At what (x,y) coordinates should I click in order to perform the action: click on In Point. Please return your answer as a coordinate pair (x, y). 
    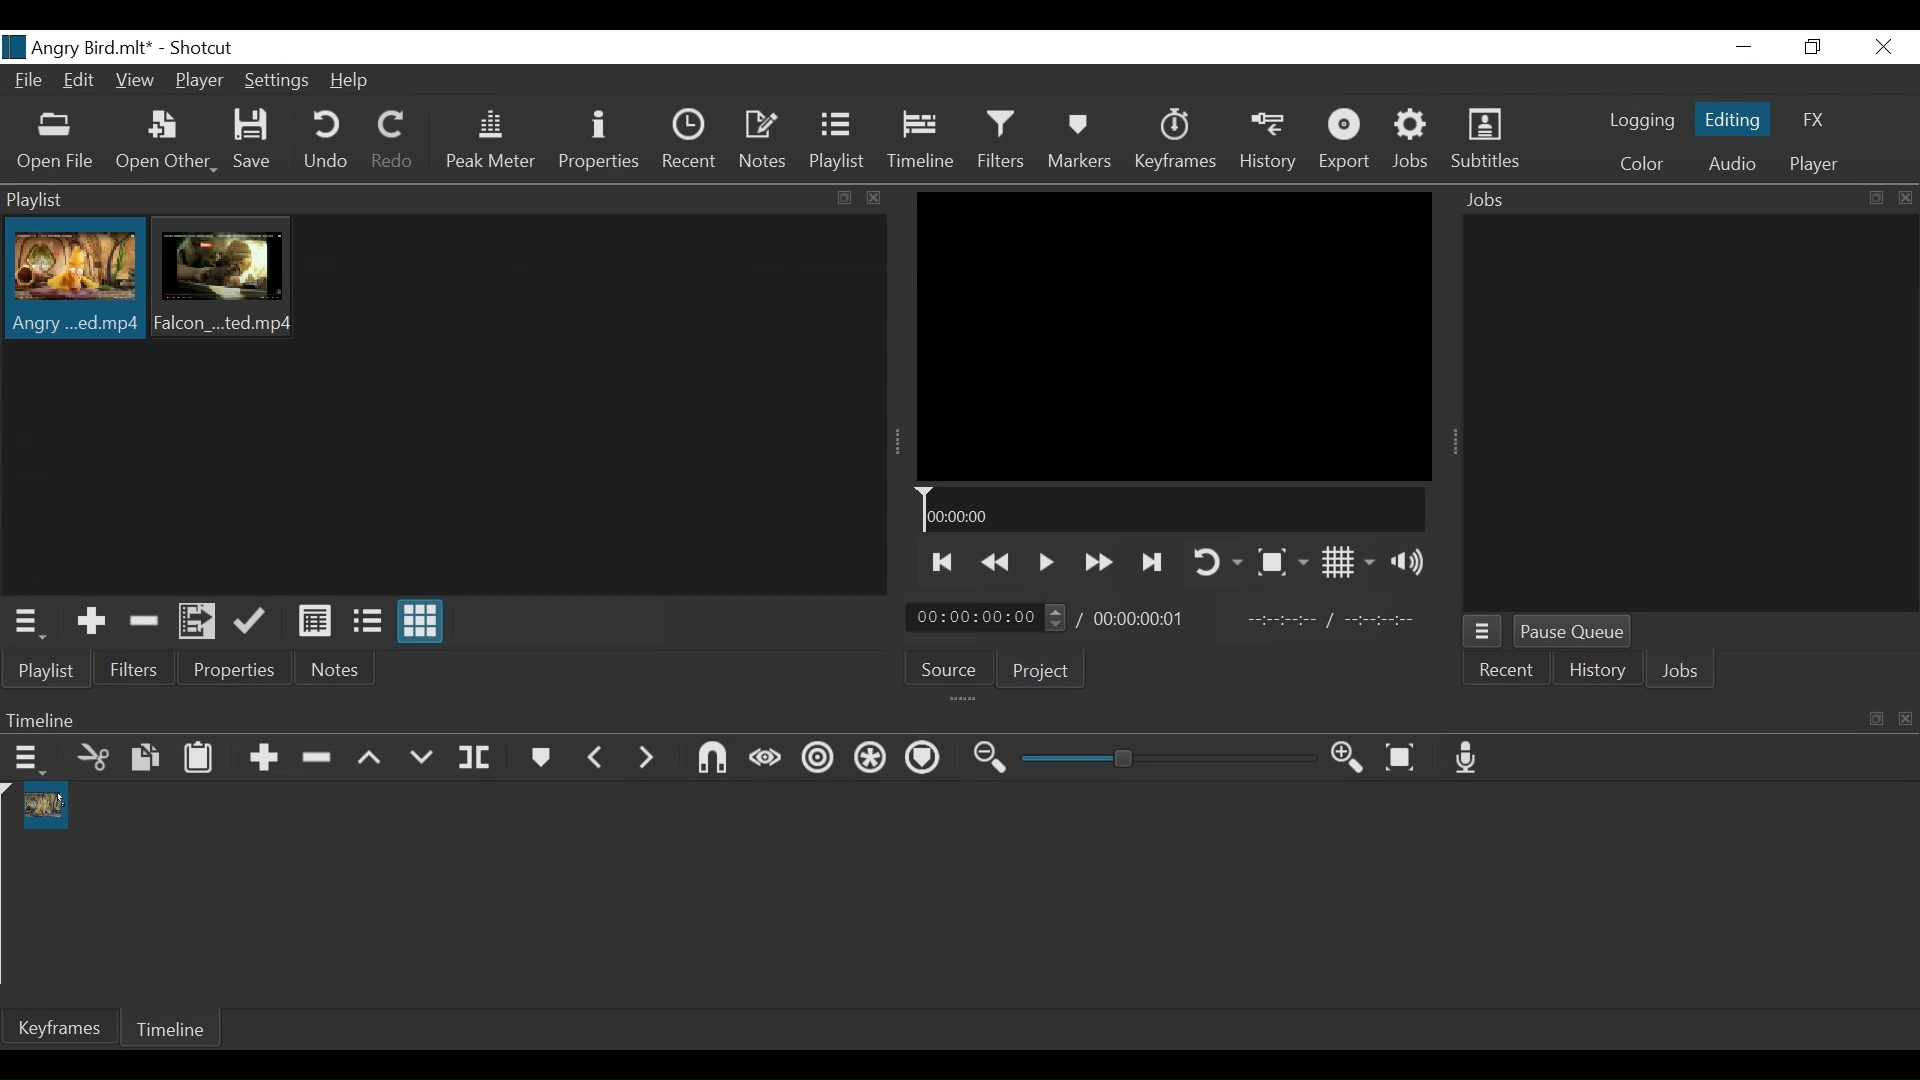
    Looking at the image, I should click on (1334, 621).